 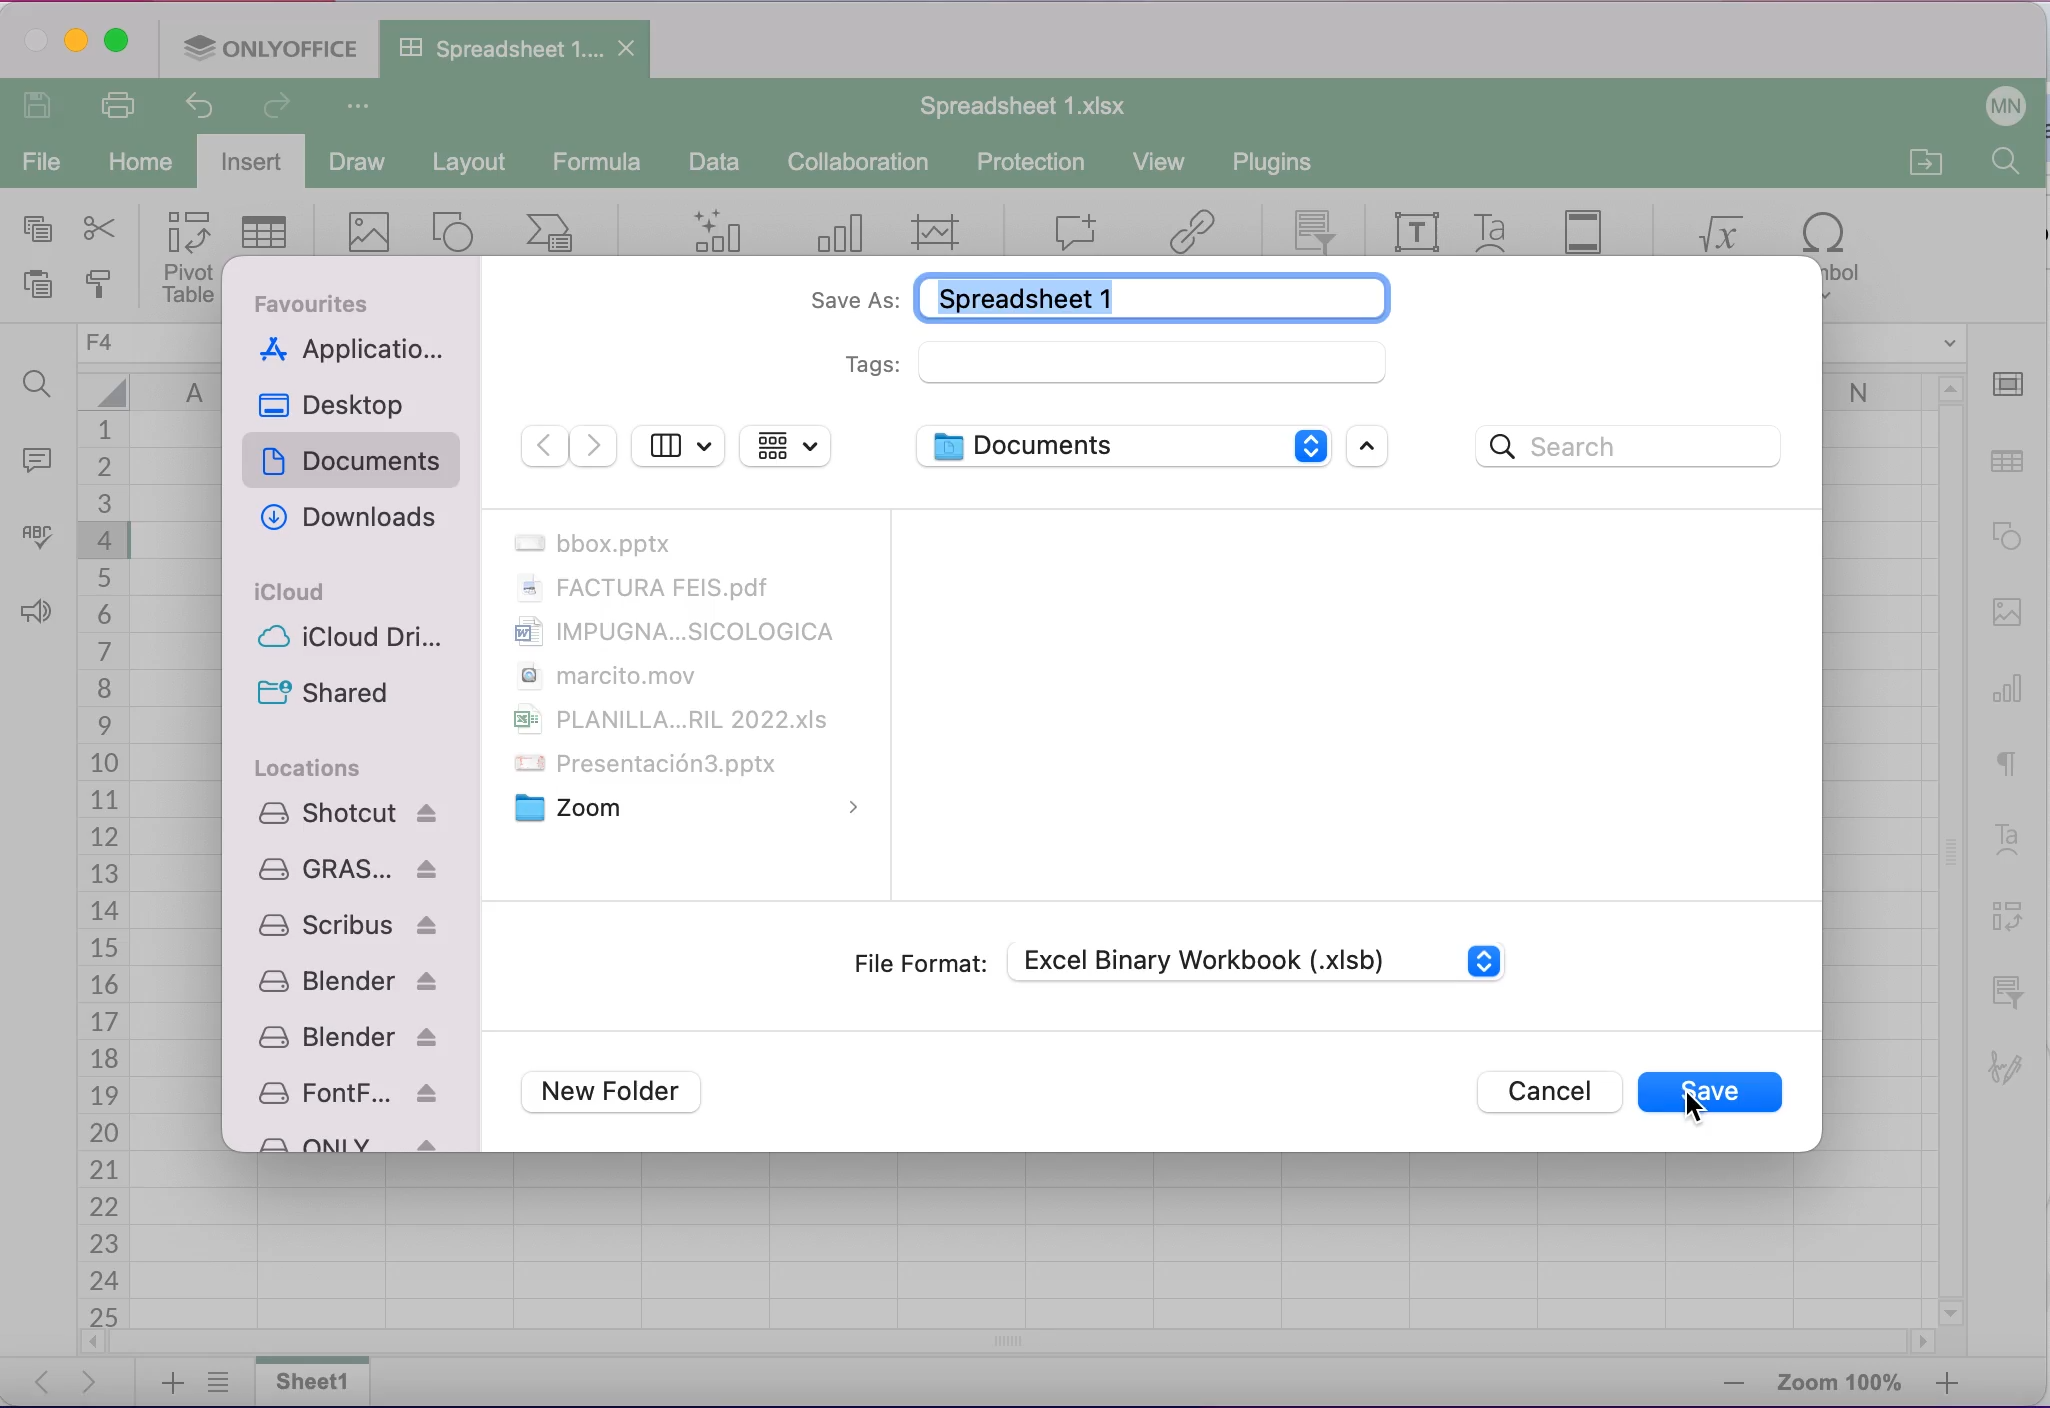 I want to click on icloud, so click(x=293, y=592).